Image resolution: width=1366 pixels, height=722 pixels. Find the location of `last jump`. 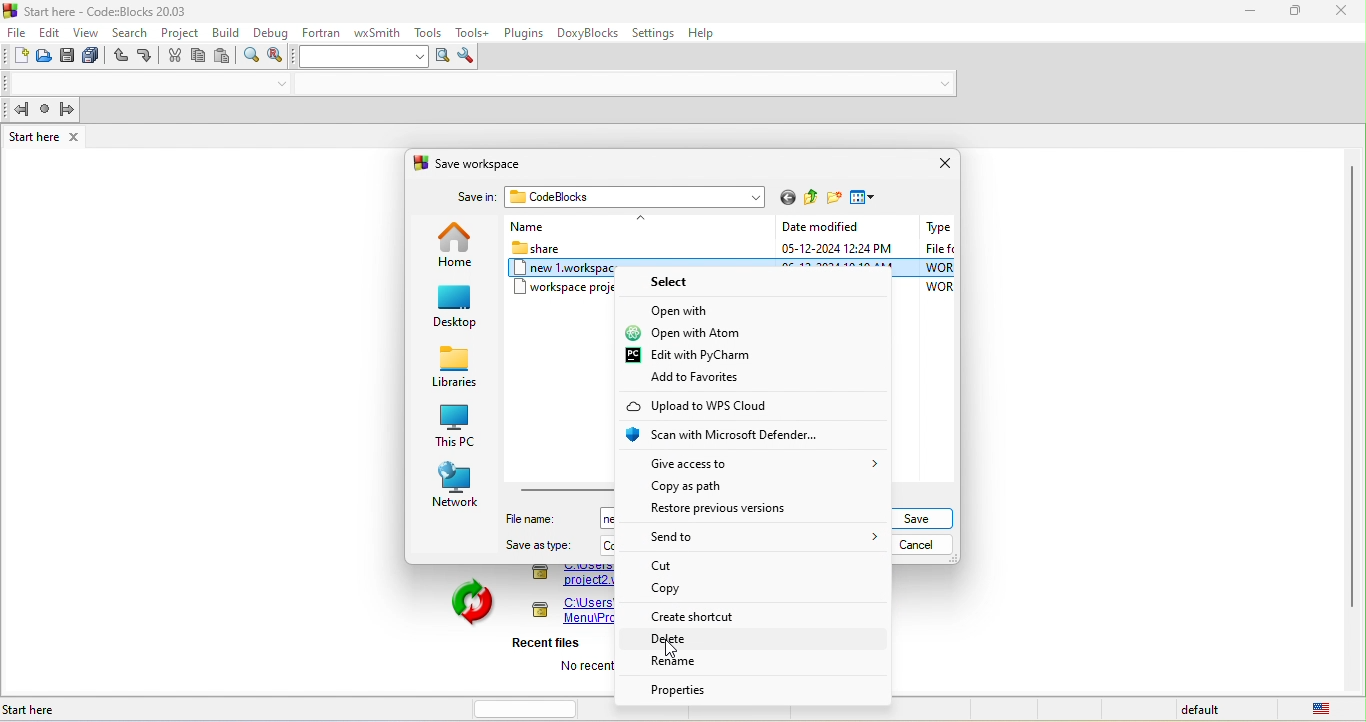

last jump is located at coordinates (45, 111).